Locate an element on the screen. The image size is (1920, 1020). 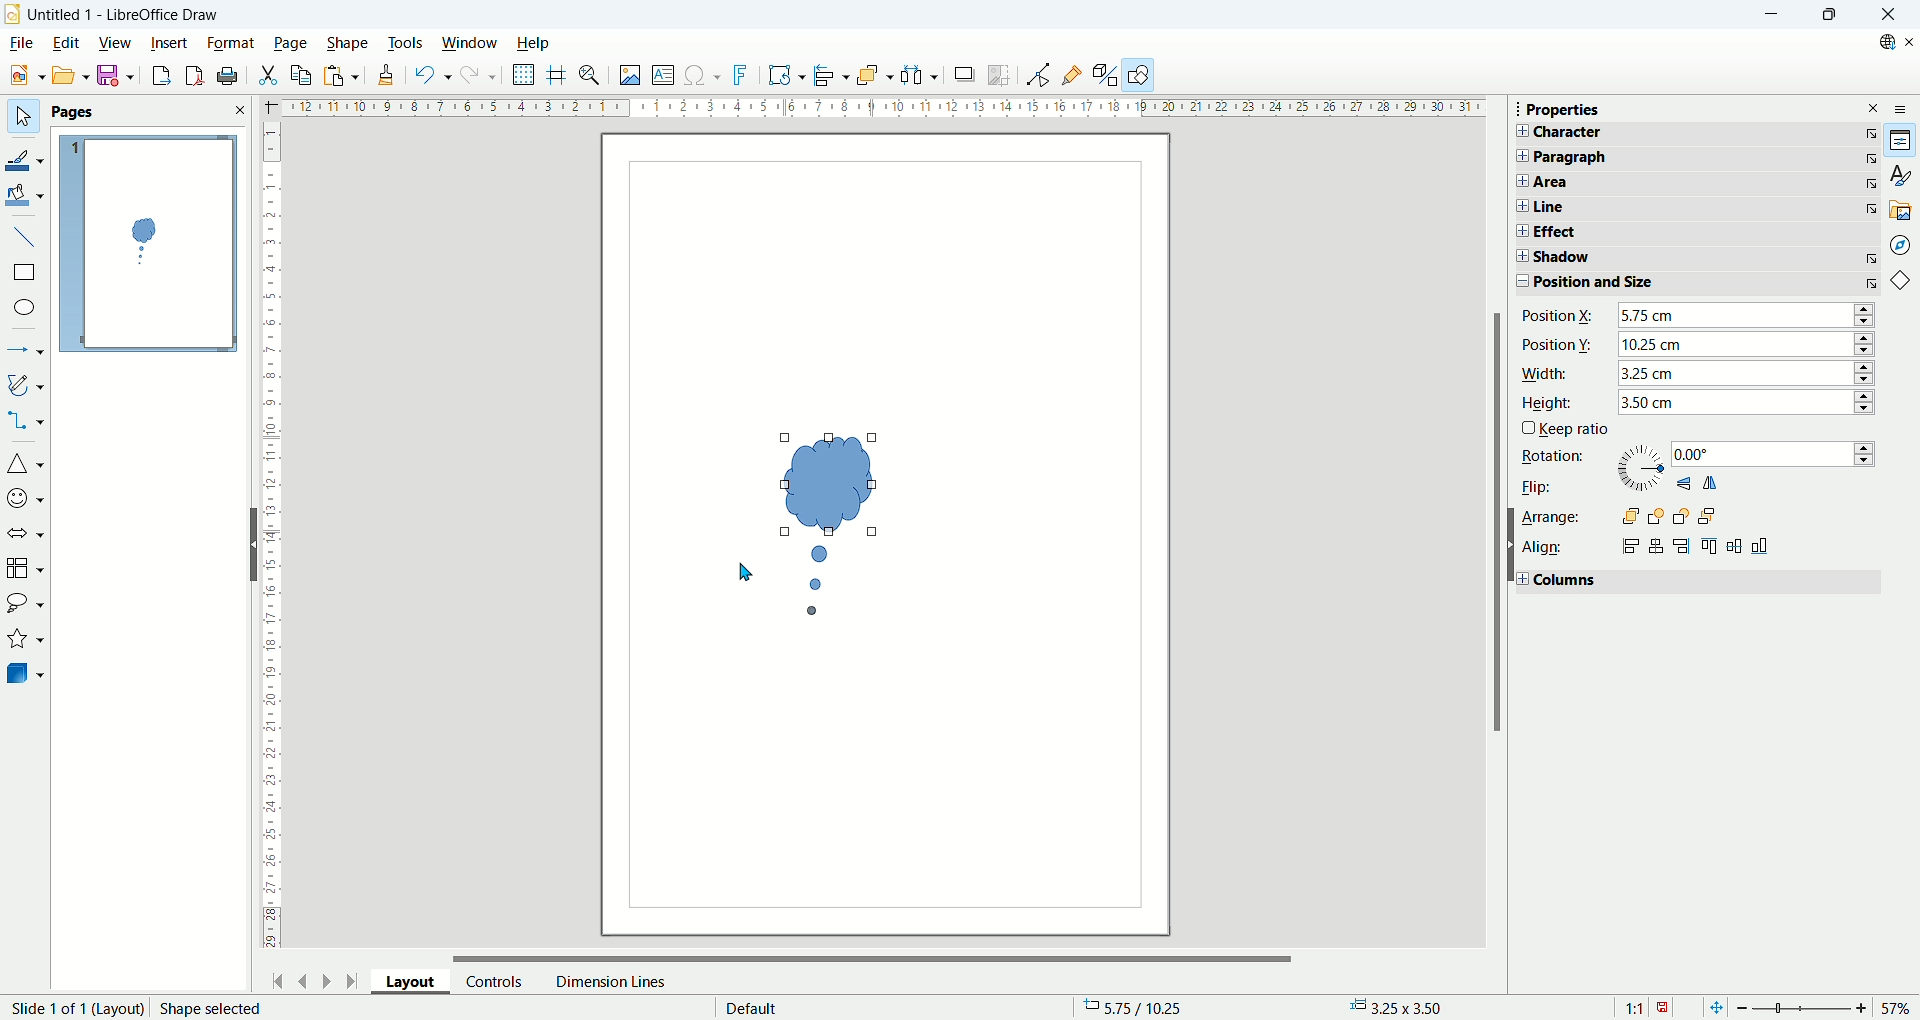
Width input is located at coordinates (1747, 373).